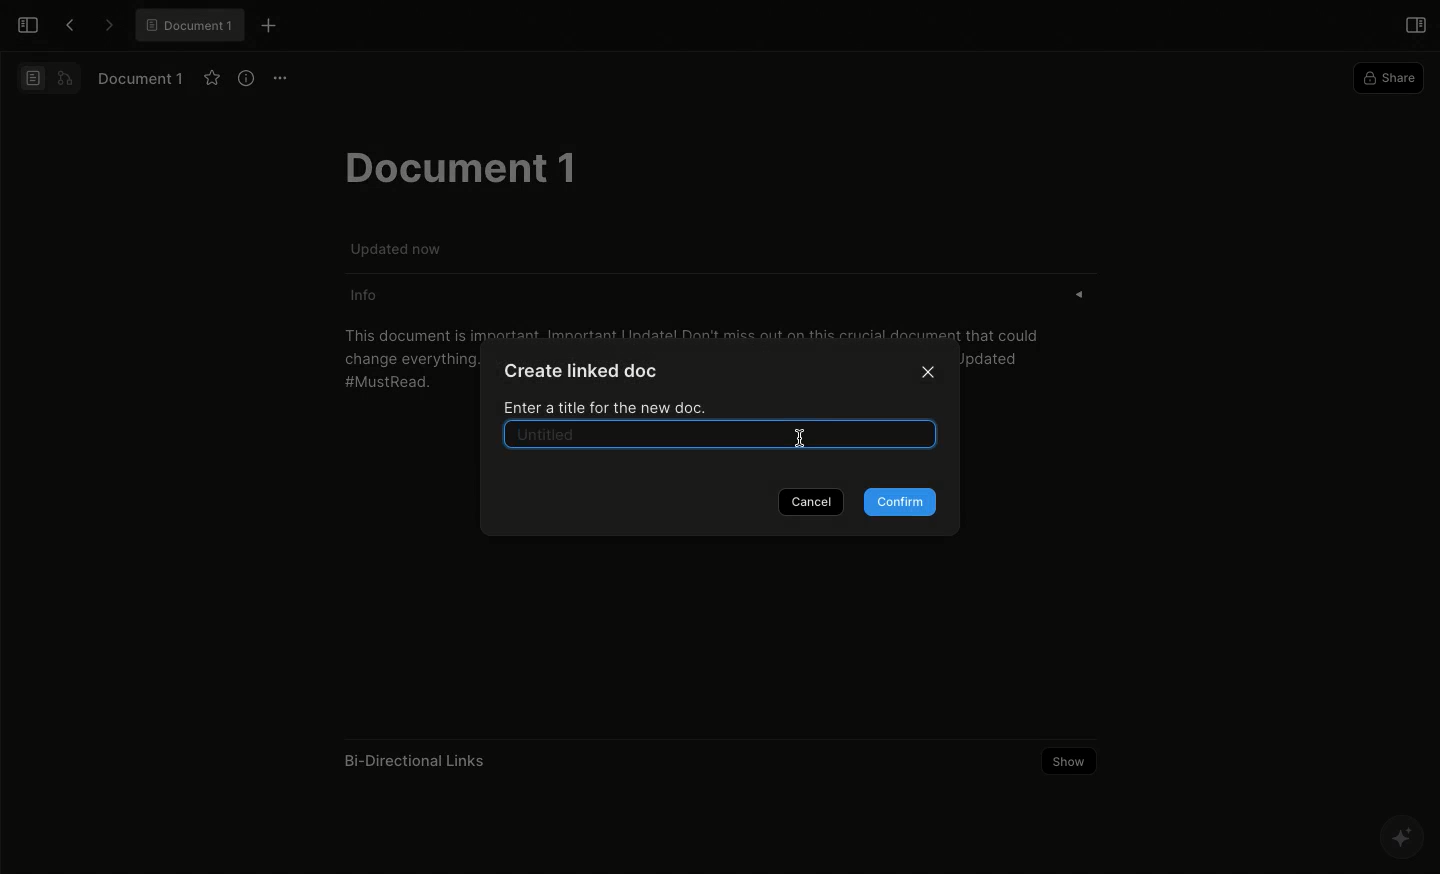  What do you see at coordinates (458, 166) in the screenshot?
I see `Document 1` at bounding box center [458, 166].